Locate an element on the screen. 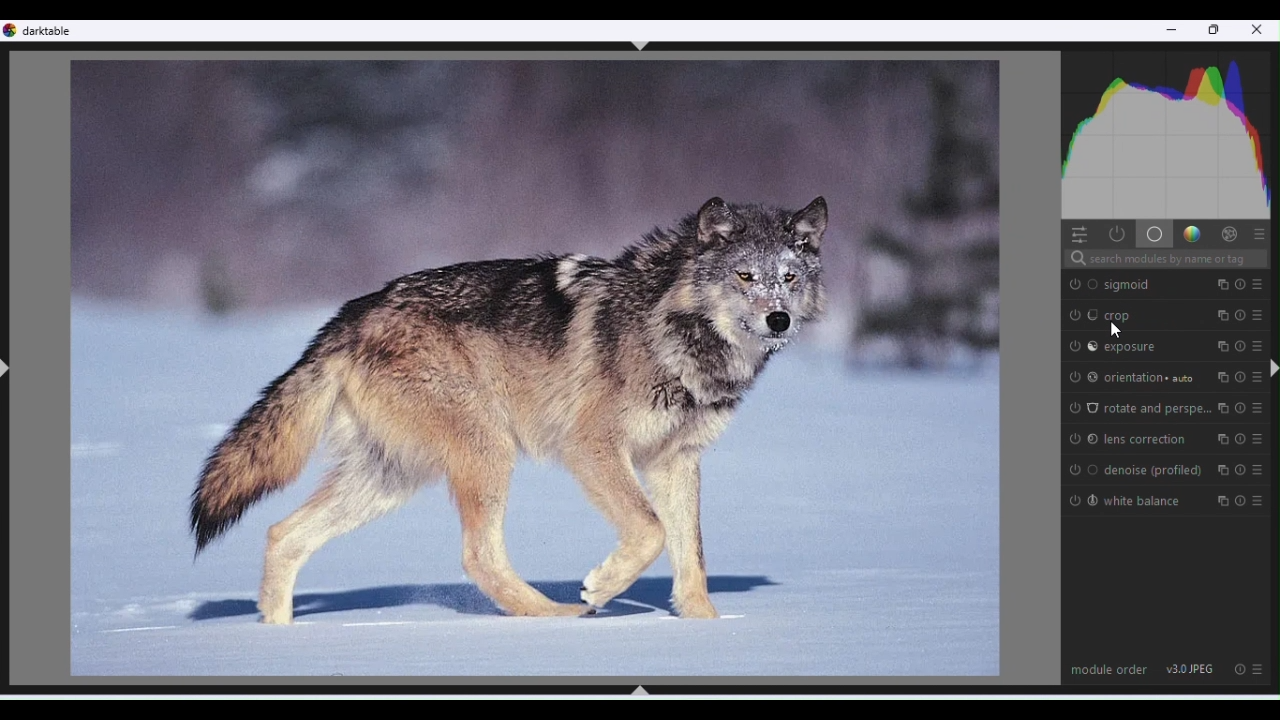  ctrl+shift+t is located at coordinates (641, 46).